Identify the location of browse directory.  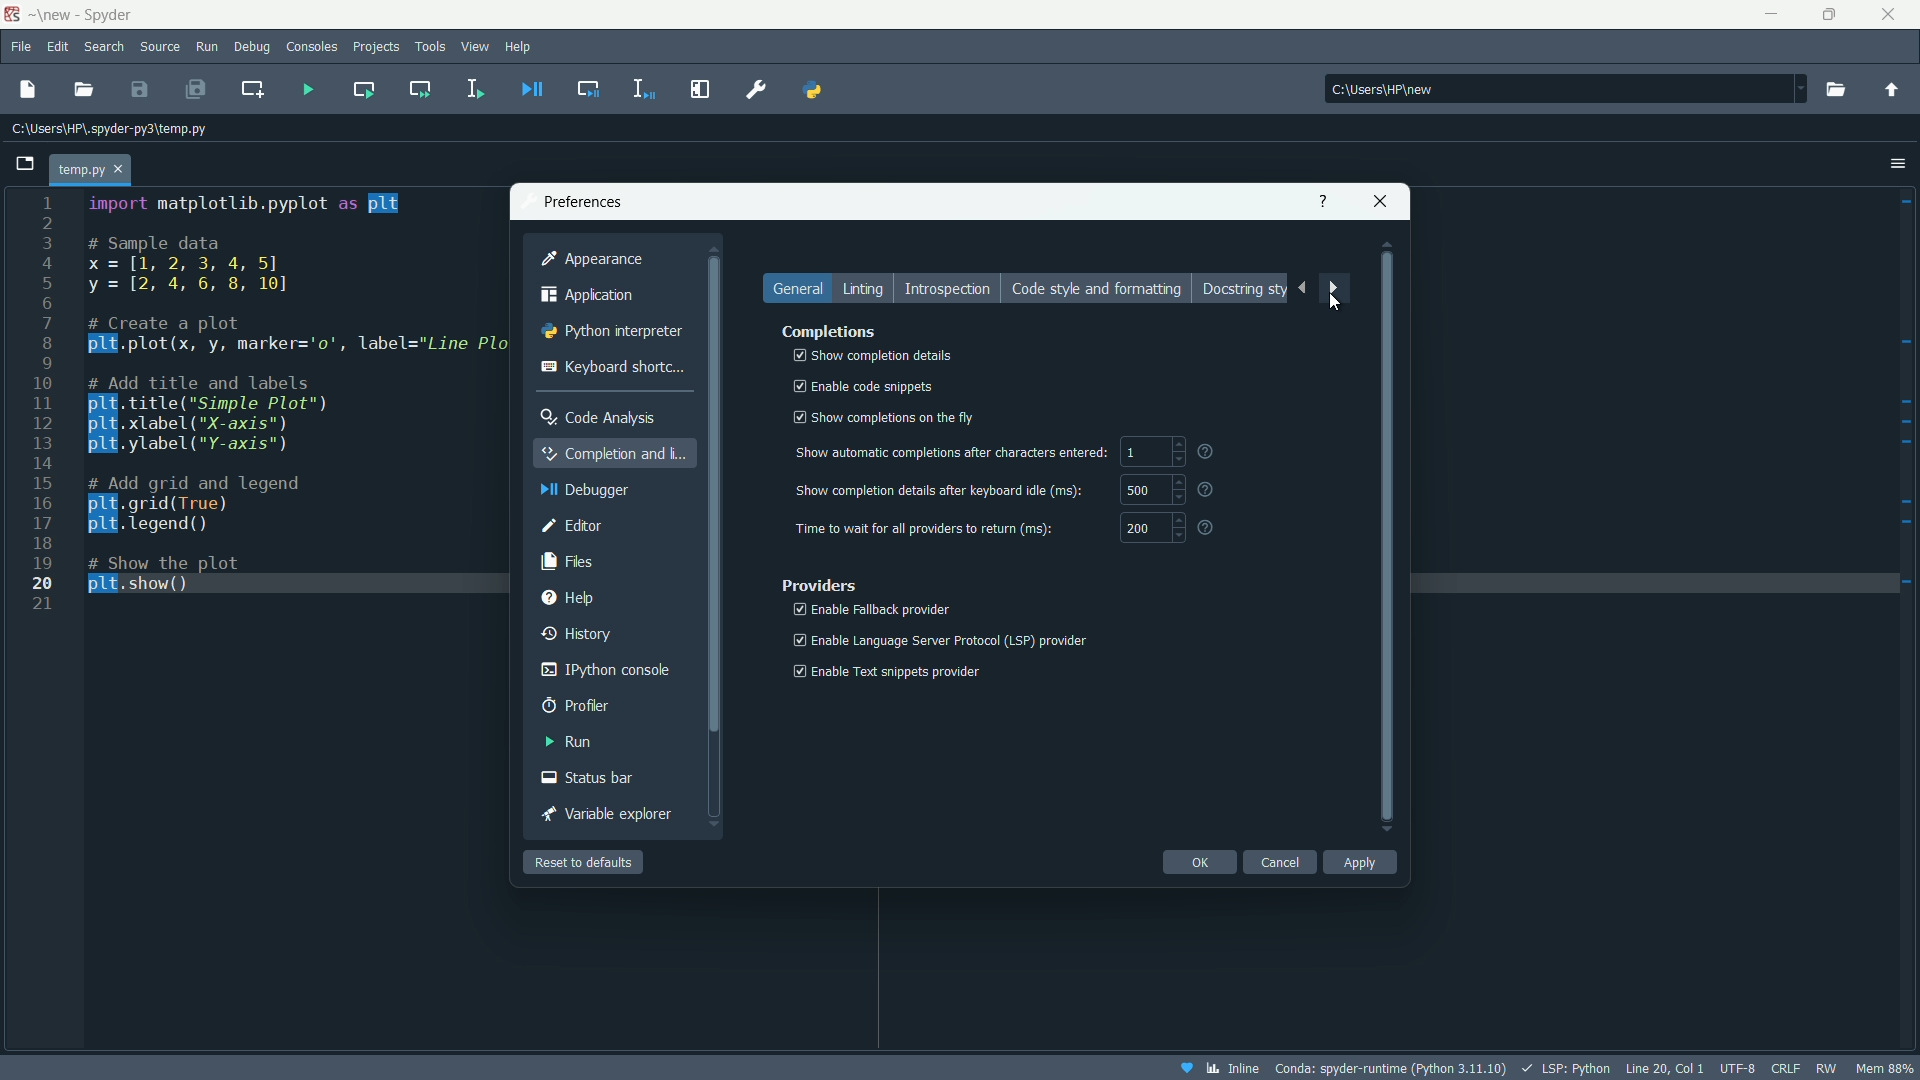
(1835, 89).